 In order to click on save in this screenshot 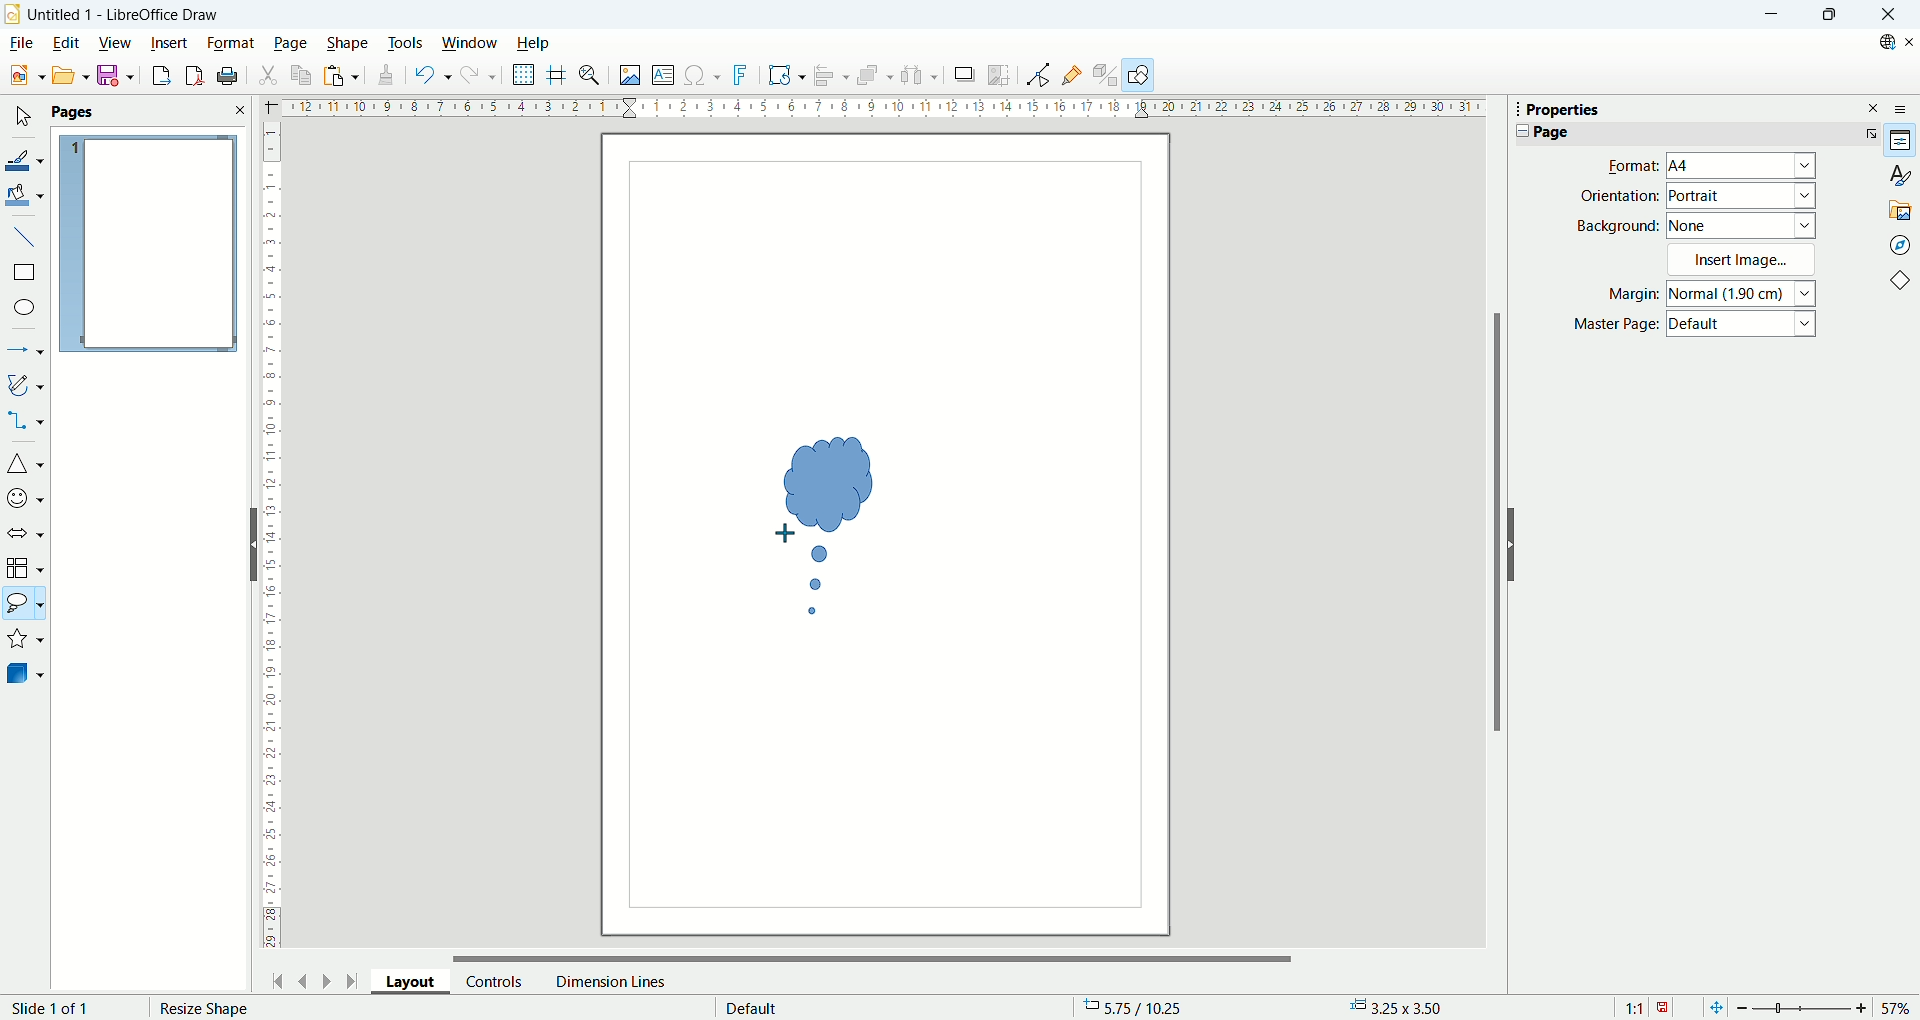, I will do `click(116, 76)`.